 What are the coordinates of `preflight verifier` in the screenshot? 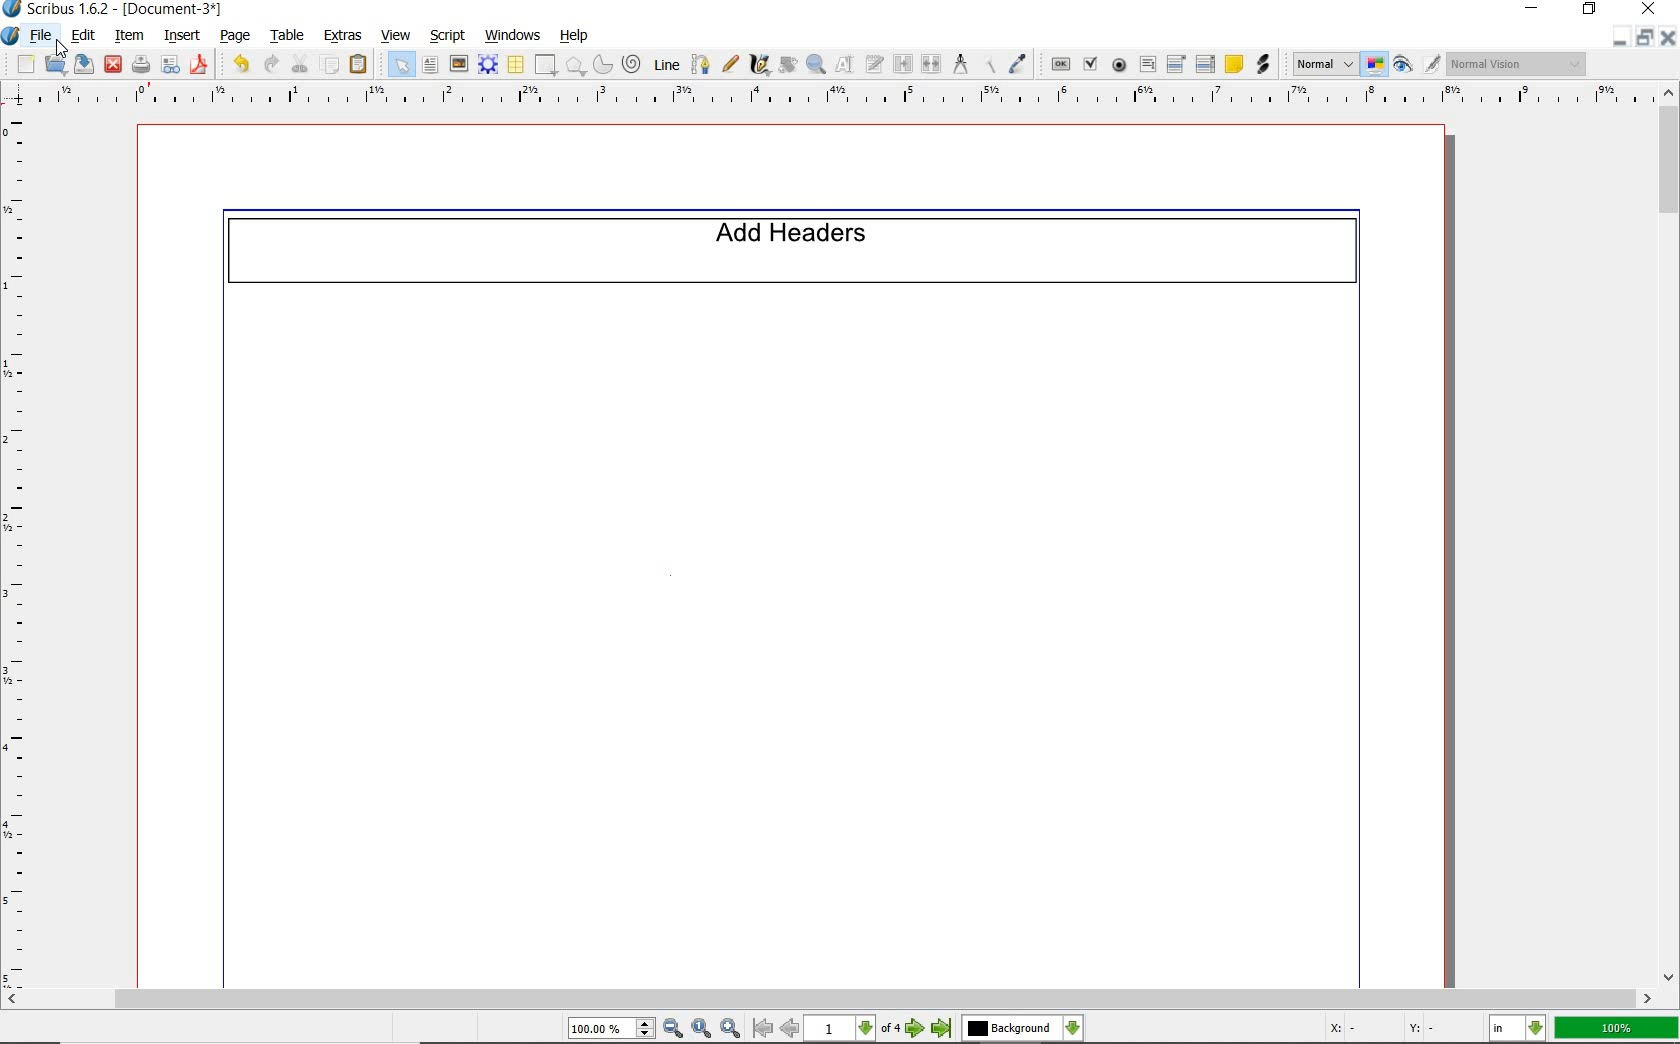 It's located at (171, 66).